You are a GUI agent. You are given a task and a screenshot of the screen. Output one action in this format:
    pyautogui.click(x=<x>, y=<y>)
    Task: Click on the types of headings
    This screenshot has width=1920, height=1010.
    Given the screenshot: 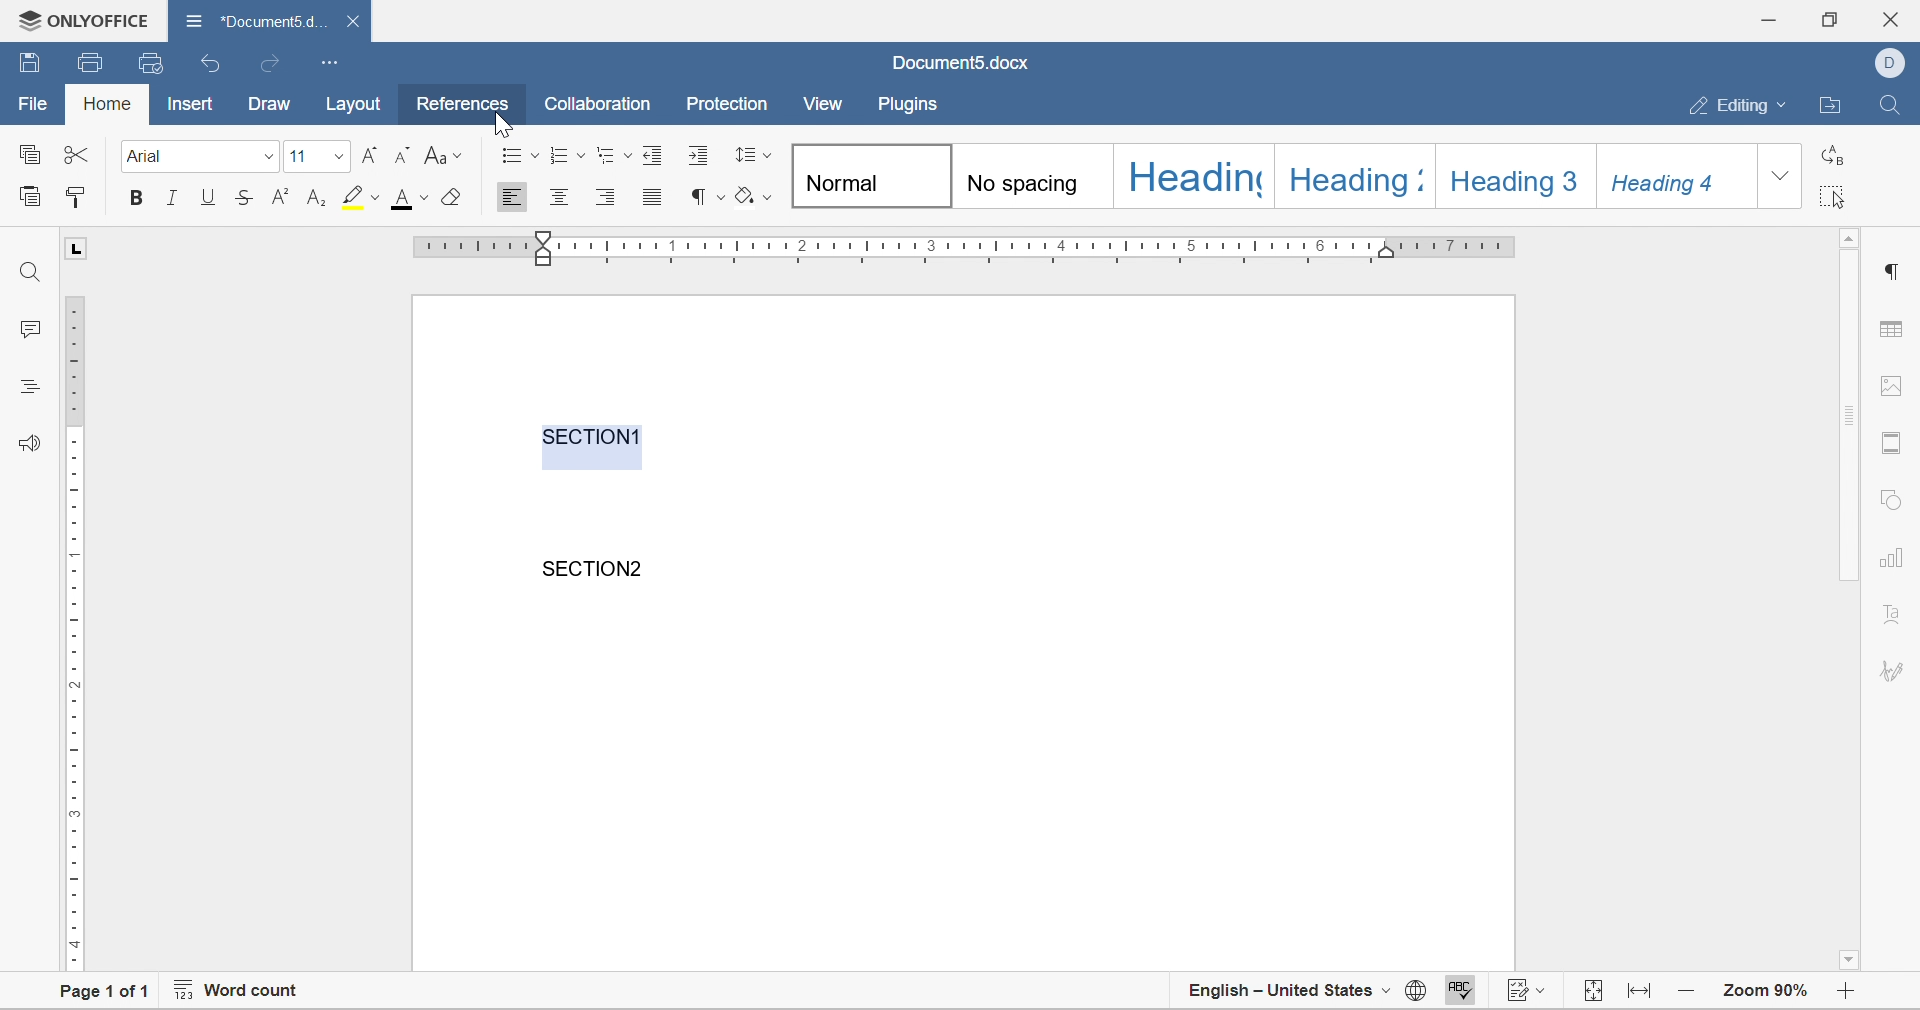 What is the action you would take?
    pyautogui.click(x=1271, y=174)
    